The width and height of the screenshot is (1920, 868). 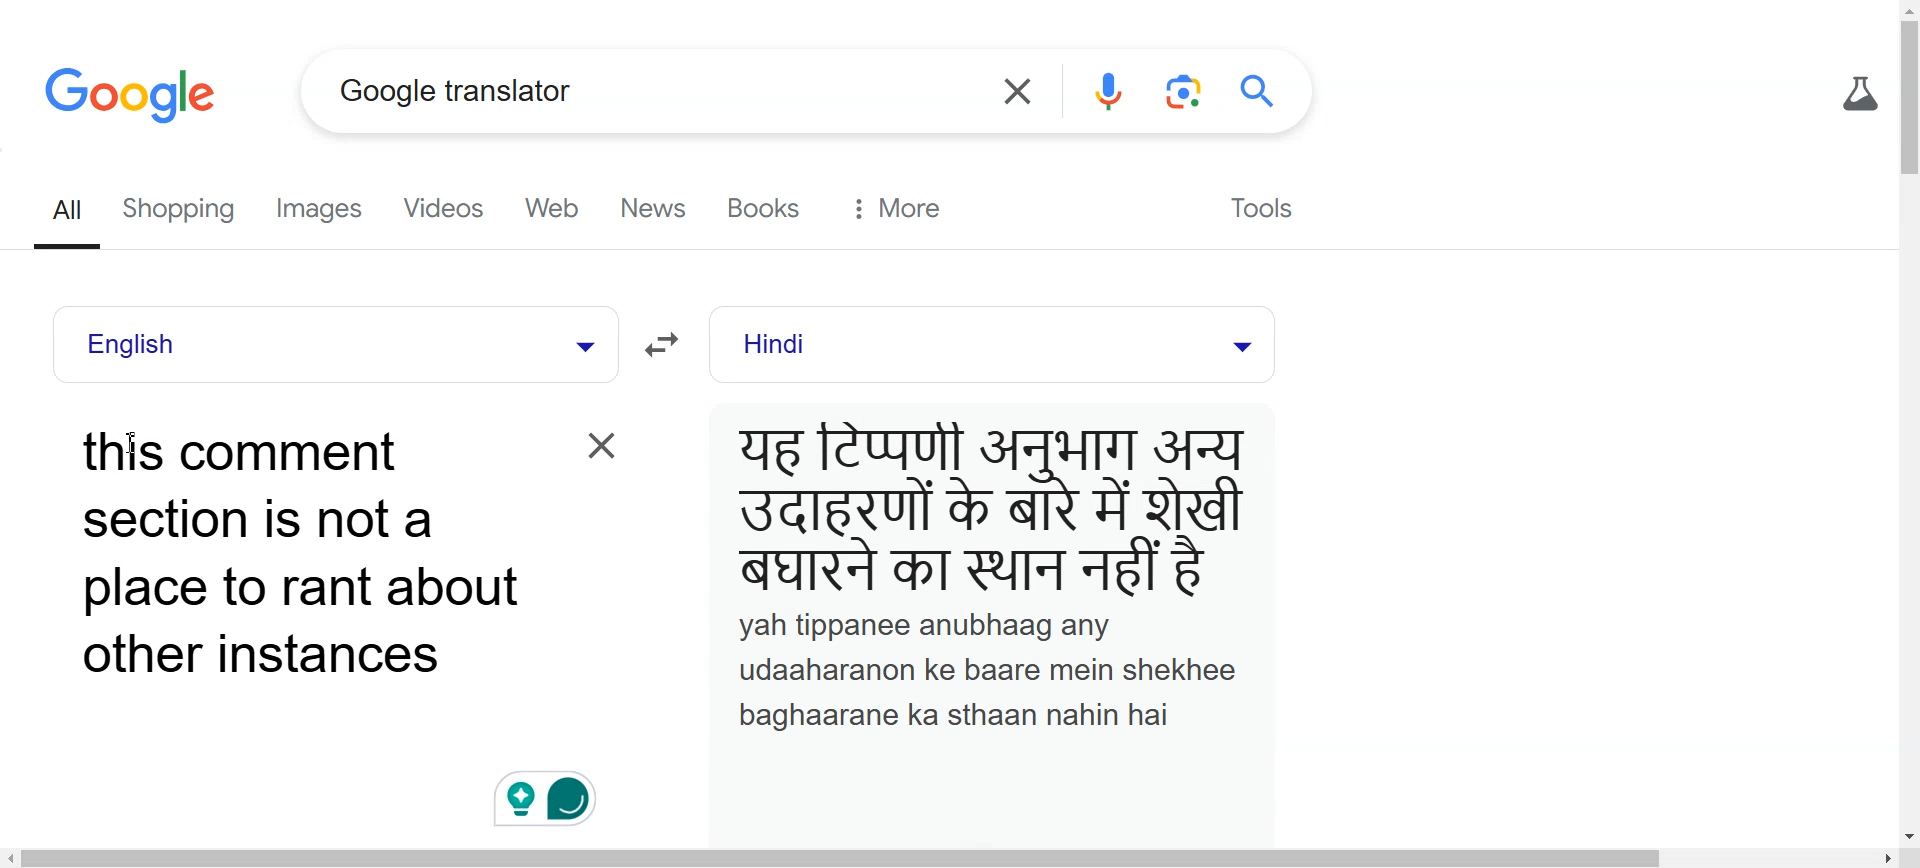 I want to click on Hindi, so click(x=951, y=345).